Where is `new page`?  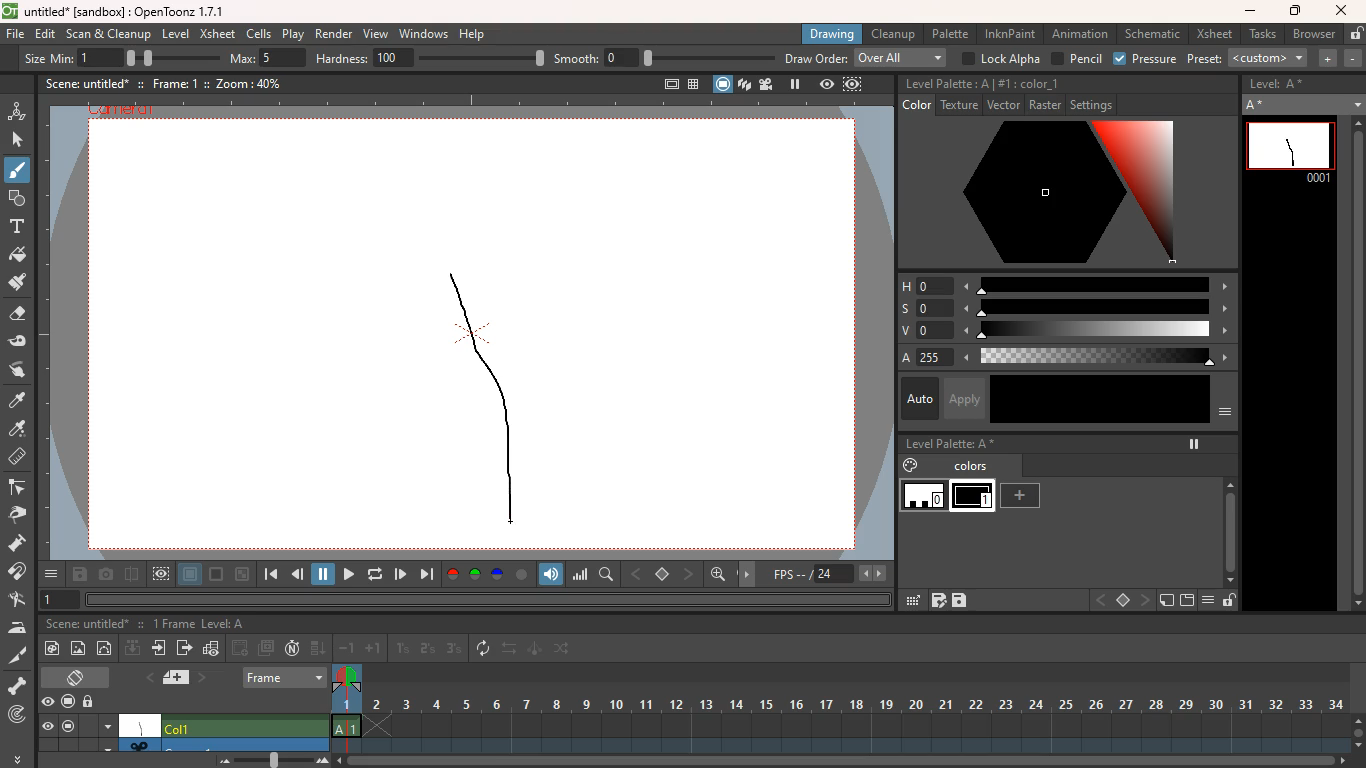 new page is located at coordinates (1166, 601).